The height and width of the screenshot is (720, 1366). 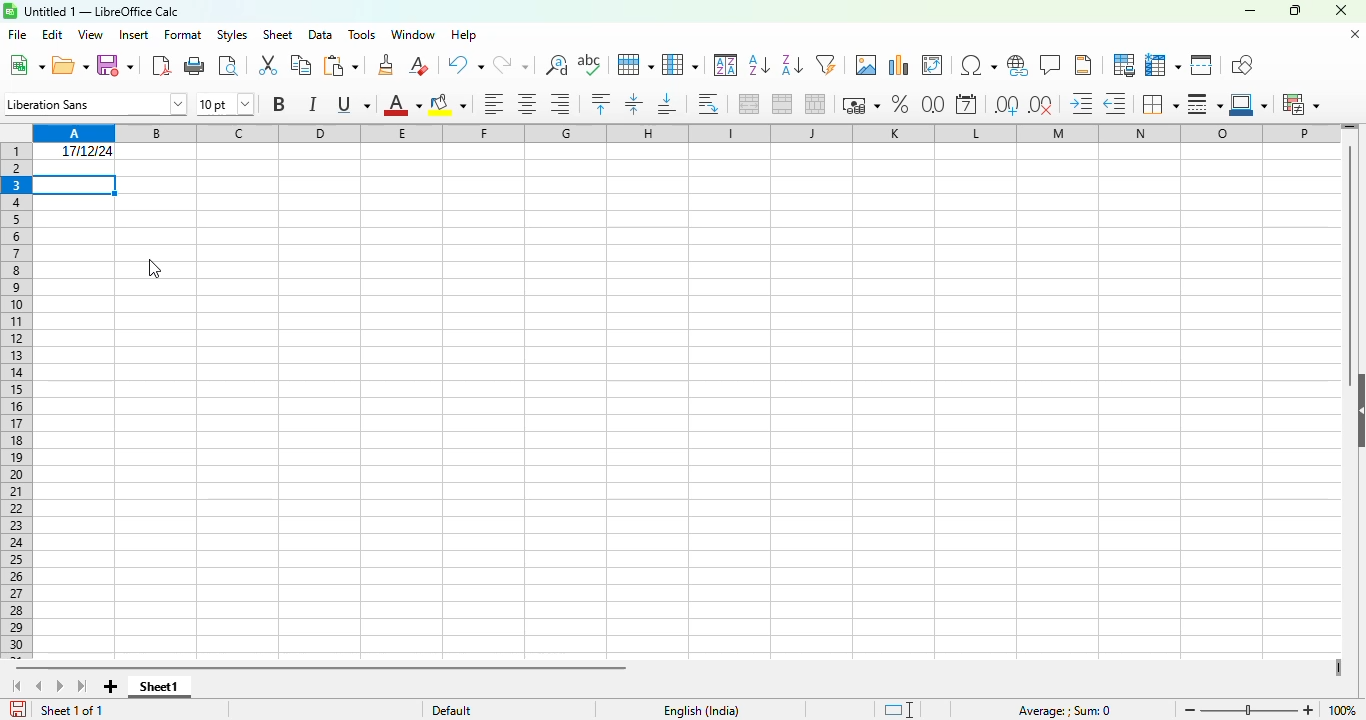 What do you see at coordinates (15, 686) in the screenshot?
I see `scroll to first page` at bounding box center [15, 686].